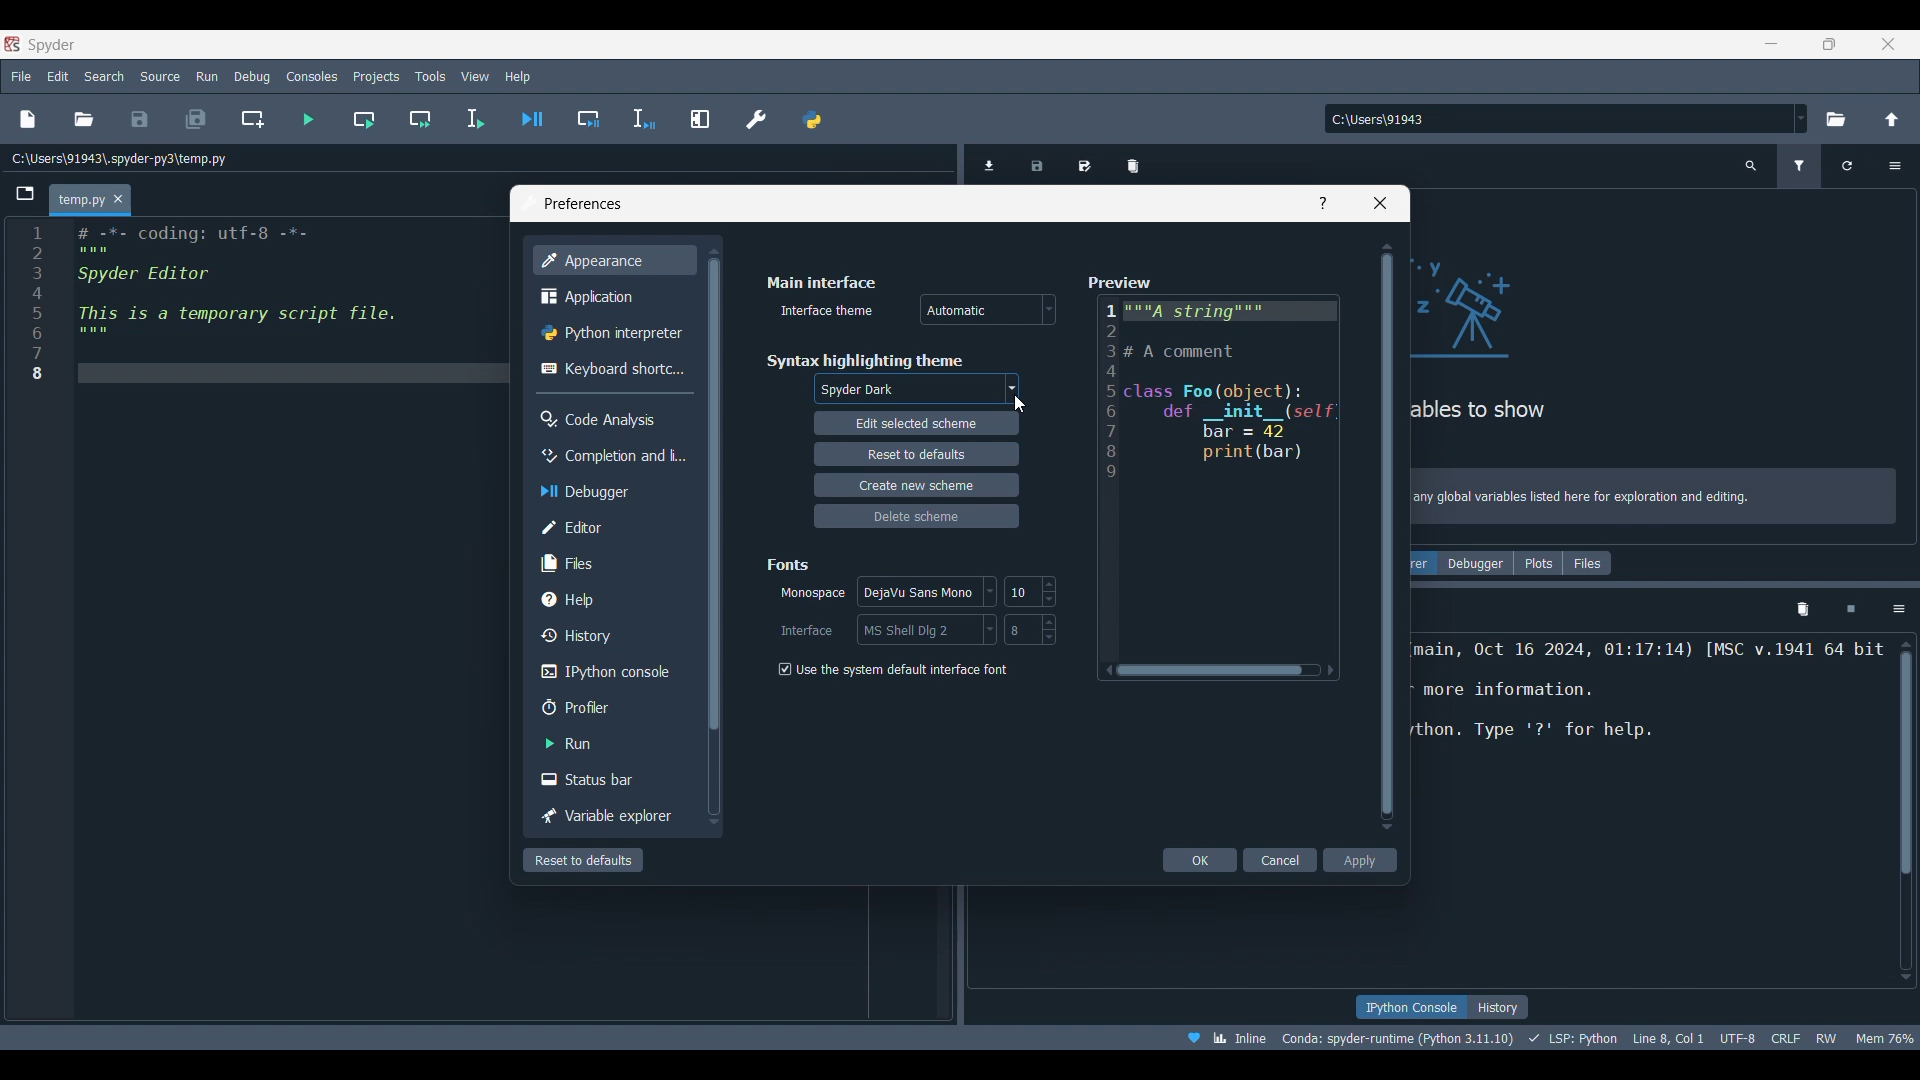 The height and width of the screenshot is (1080, 1920). I want to click on IPython console, so click(611, 672).